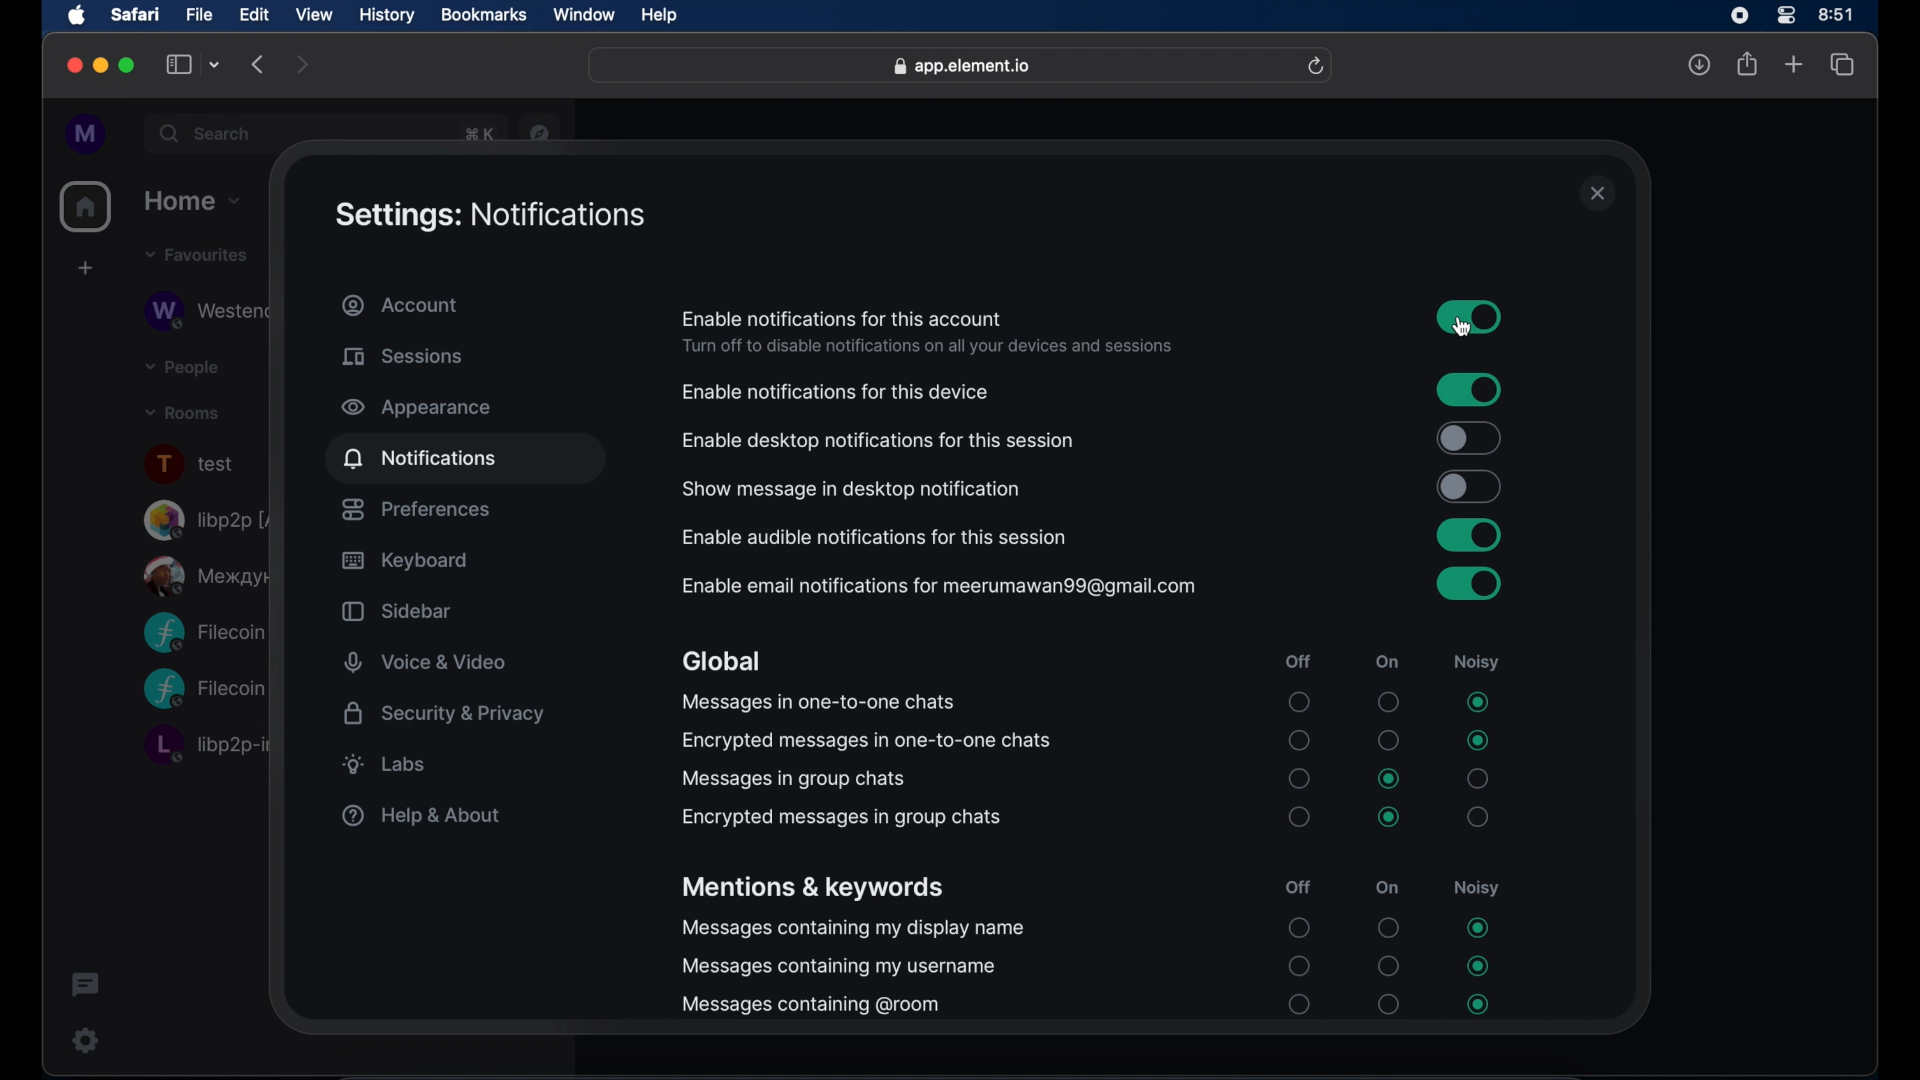 The height and width of the screenshot is (1080, 1920). Describe the element at coordinates (255, 16) in the screenshot. I see `edit` at that location.